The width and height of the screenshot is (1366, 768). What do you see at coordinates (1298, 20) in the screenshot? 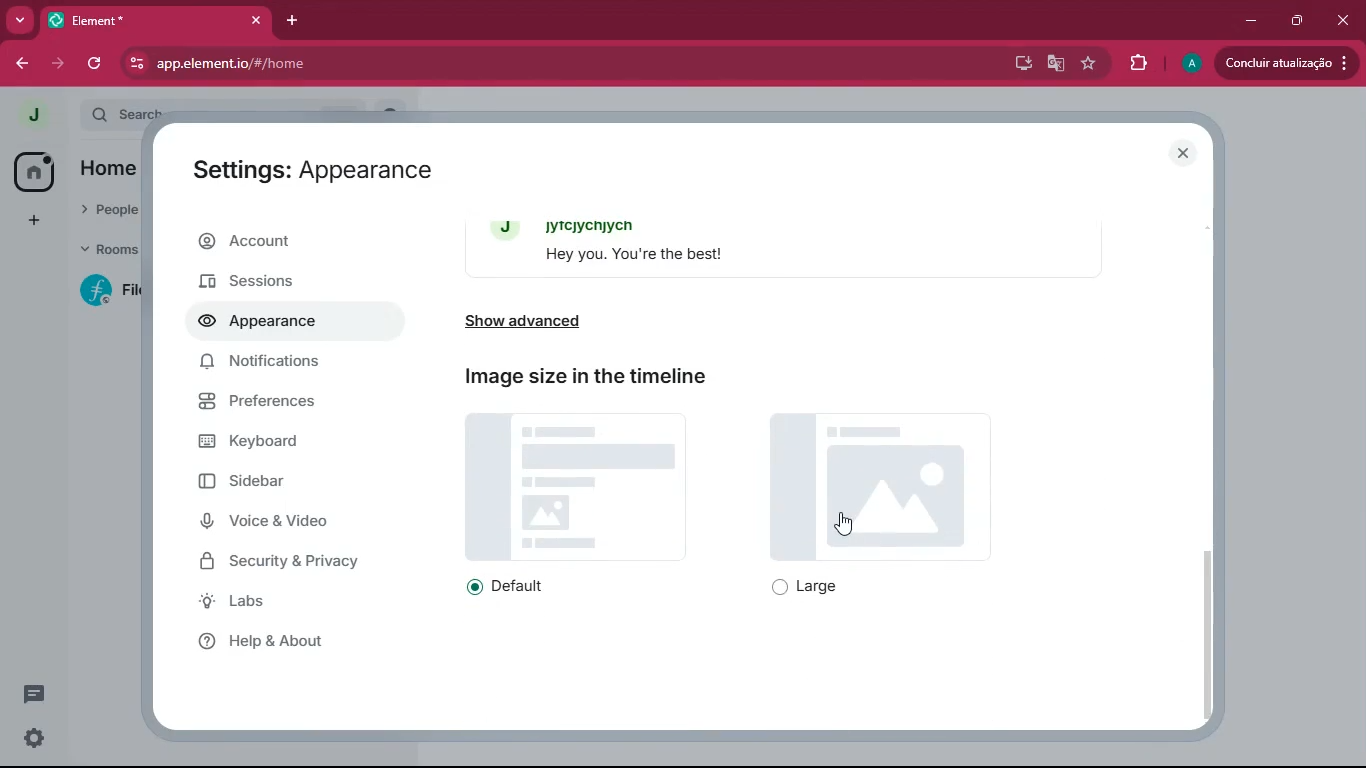
I see `maximize` at bounding box center [1298, 20].